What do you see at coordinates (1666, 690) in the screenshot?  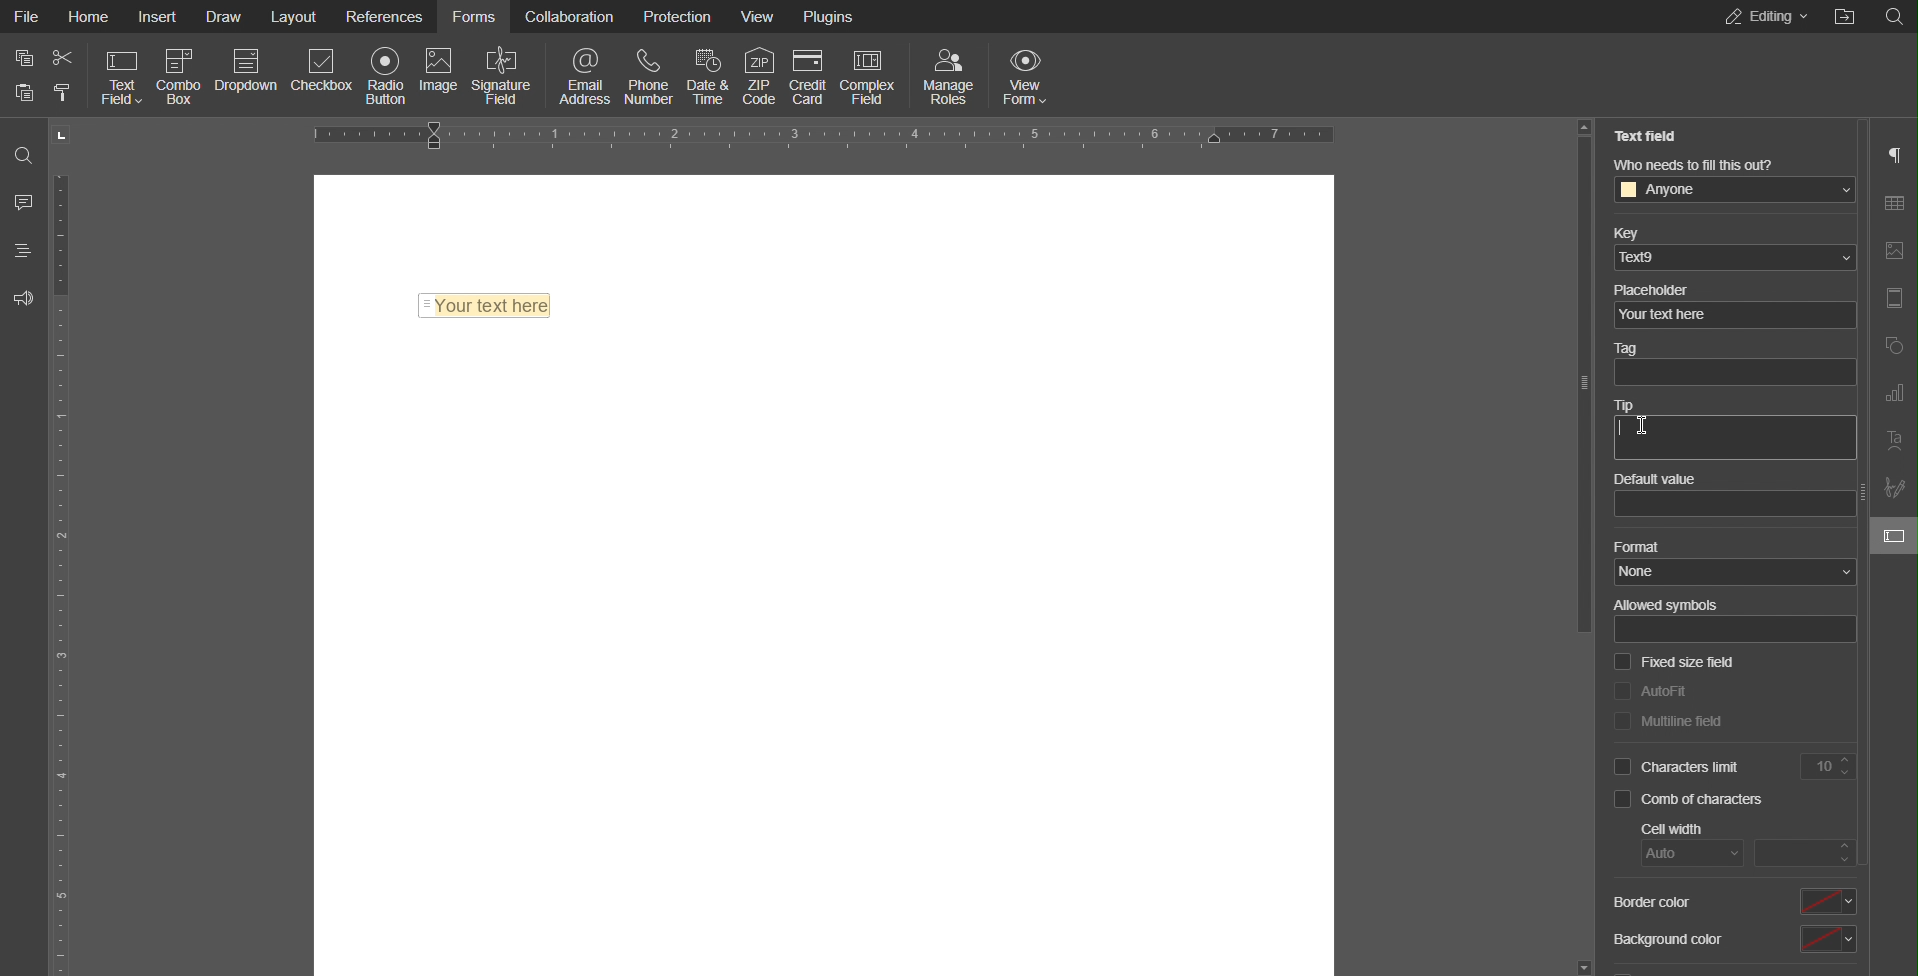 I see `AutoFit` at bounding box center [1666, 690].